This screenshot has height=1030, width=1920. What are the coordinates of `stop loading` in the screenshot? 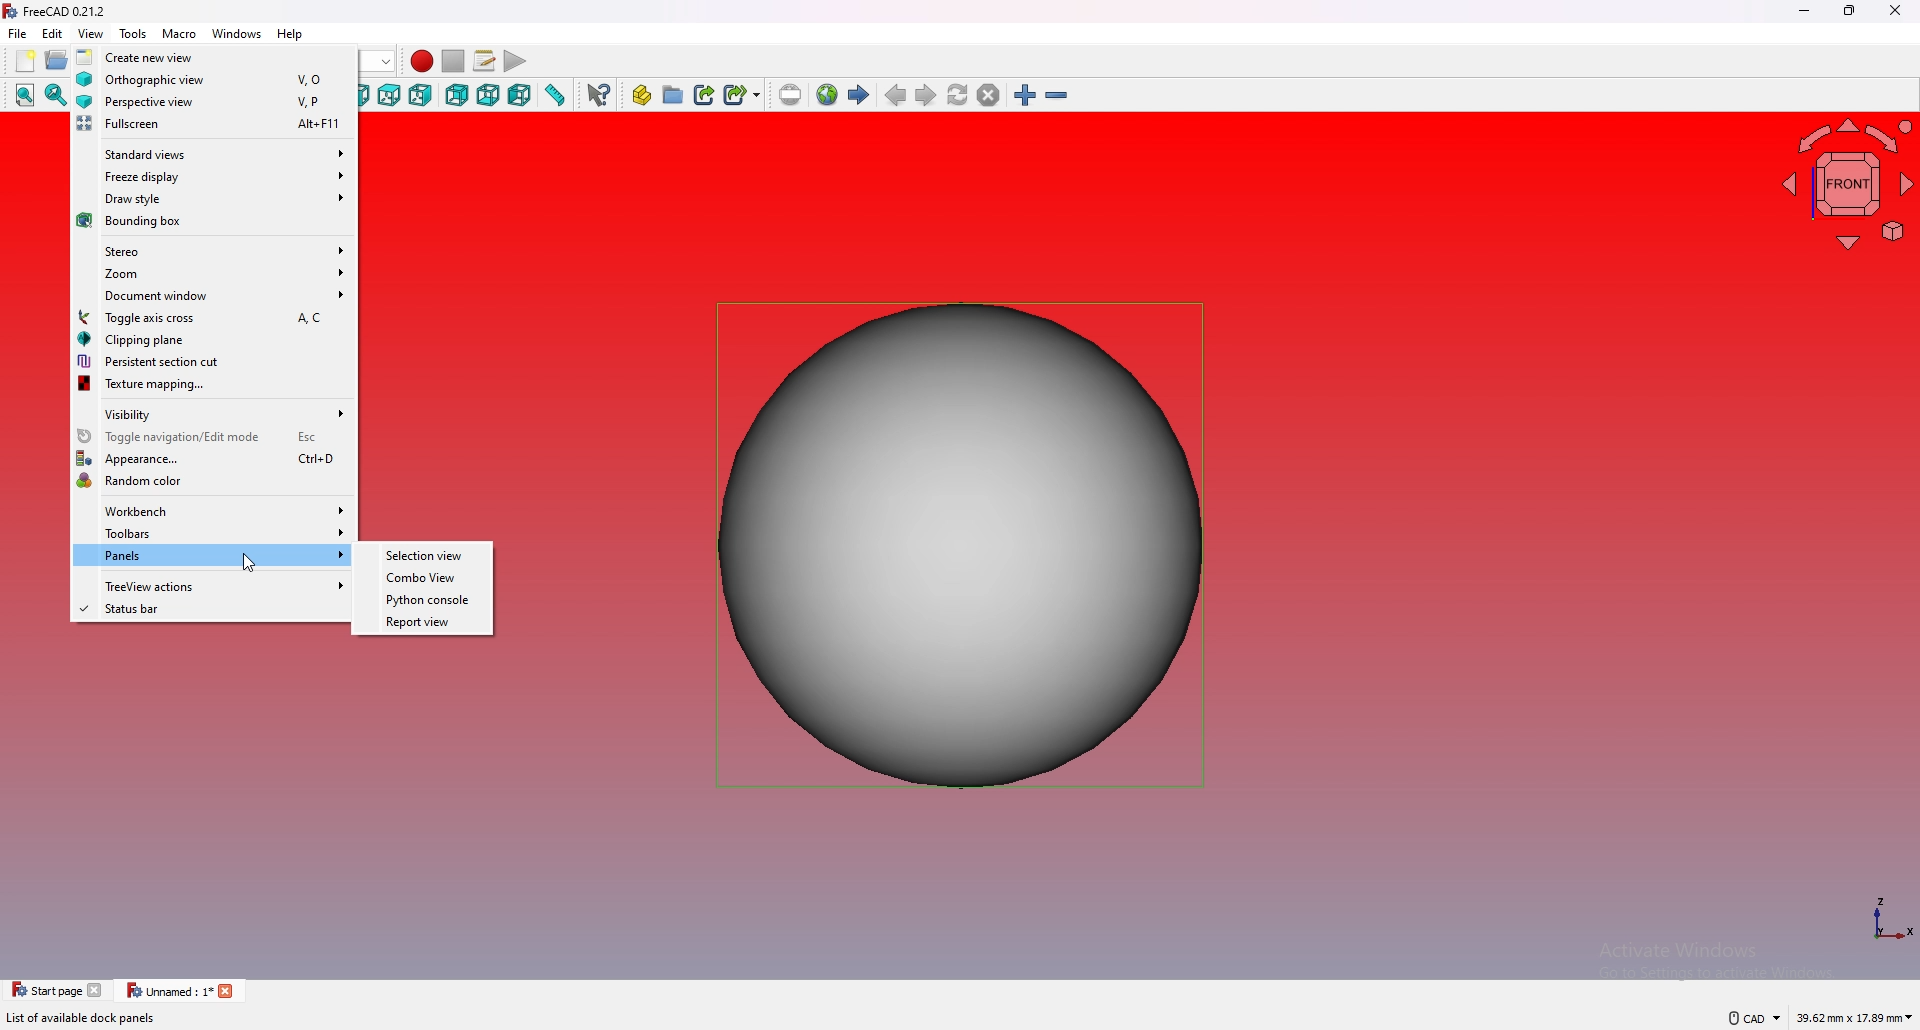 It's located at (988, 94).